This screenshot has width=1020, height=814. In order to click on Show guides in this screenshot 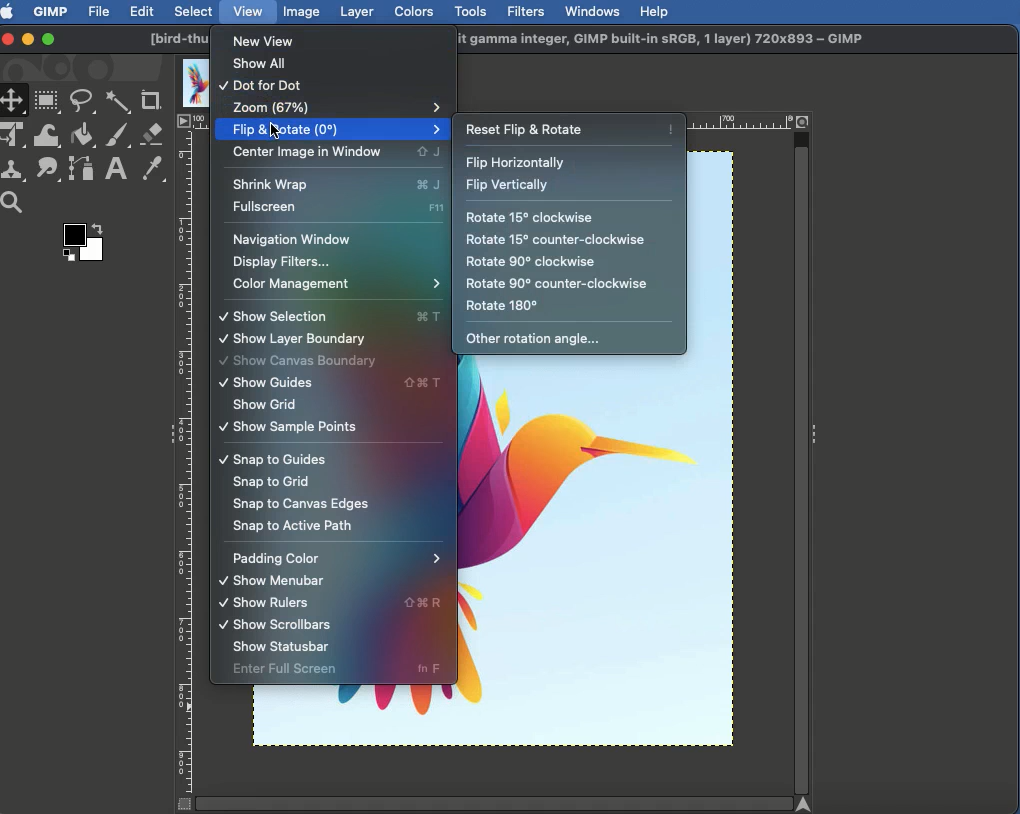, I will do `click(295, 382)`.